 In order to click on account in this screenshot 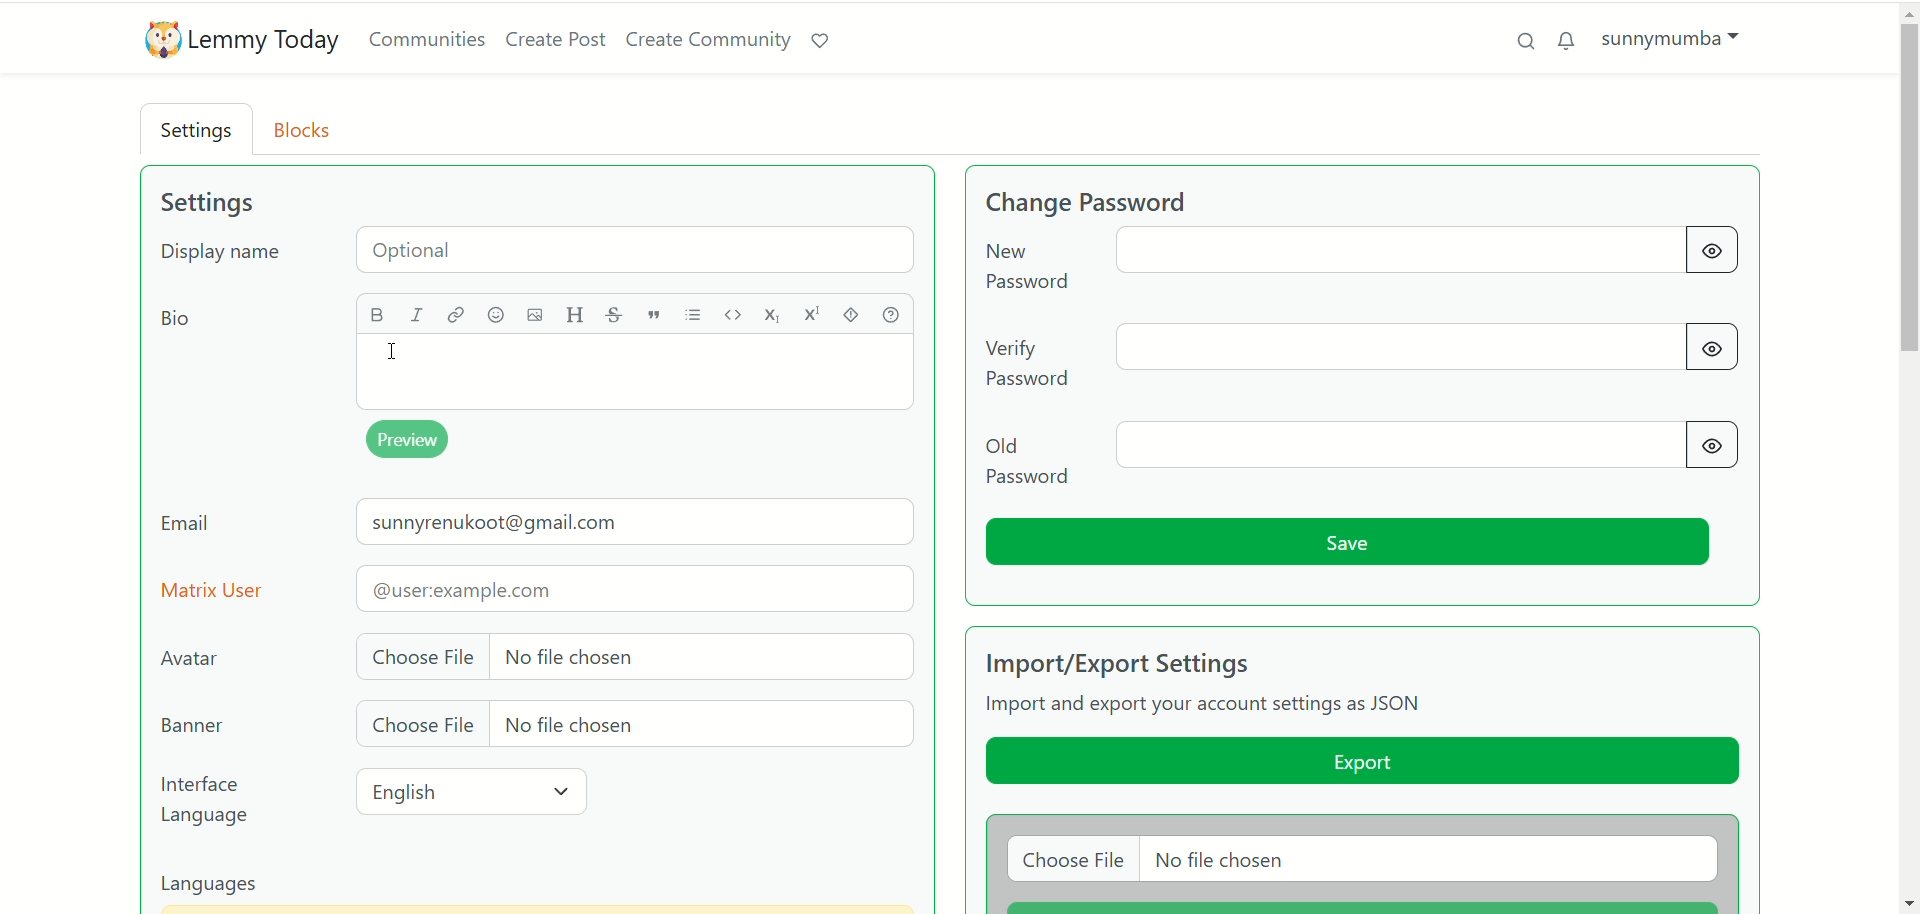, I will do `click(1671, 37)`.